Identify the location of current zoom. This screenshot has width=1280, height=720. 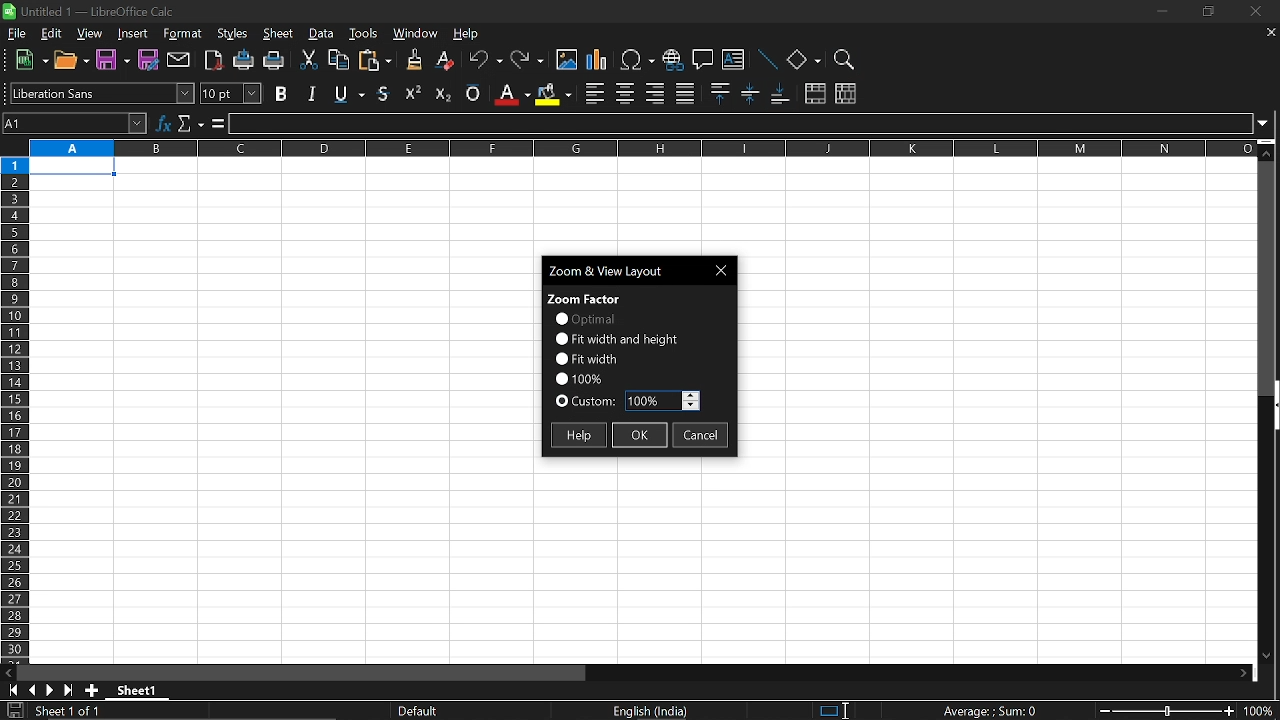
(578, 377).